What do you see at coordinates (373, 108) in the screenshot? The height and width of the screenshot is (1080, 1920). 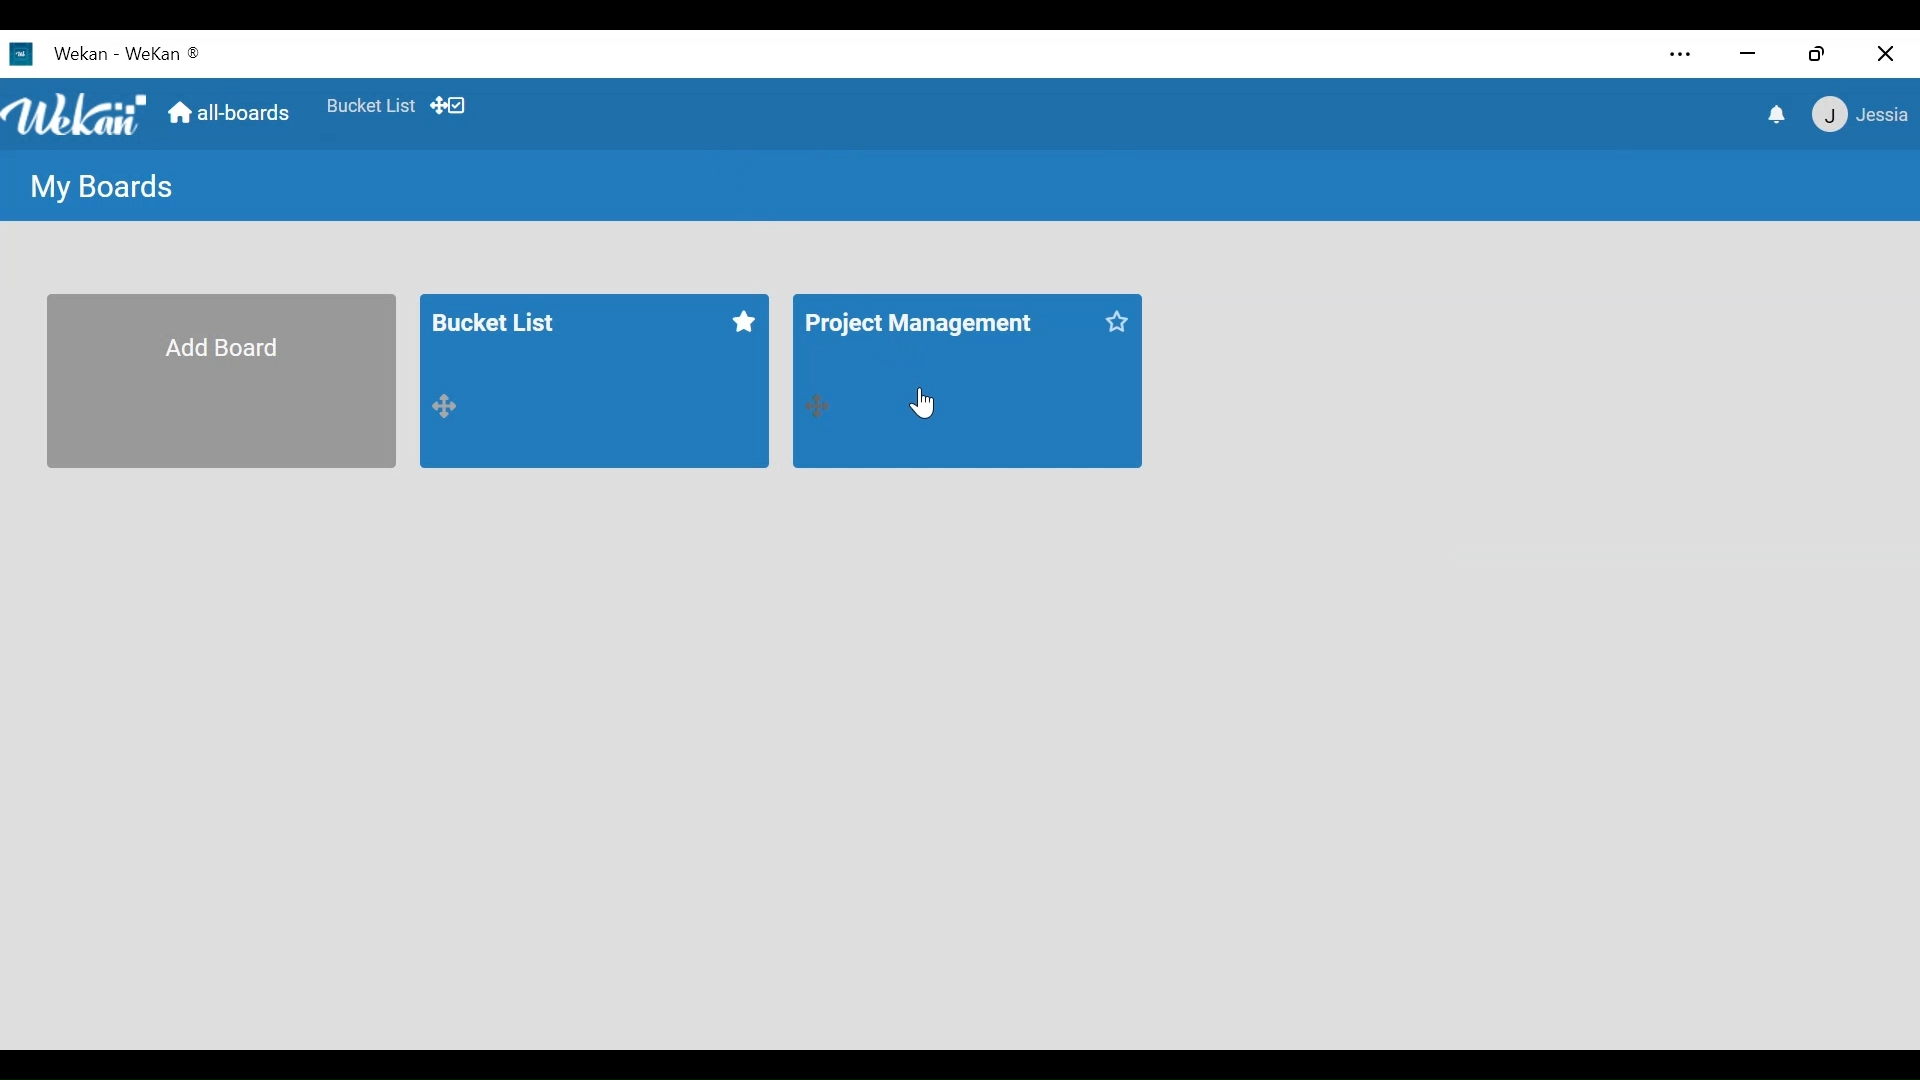 I see `Favorites` at bounding box center [373, 108].